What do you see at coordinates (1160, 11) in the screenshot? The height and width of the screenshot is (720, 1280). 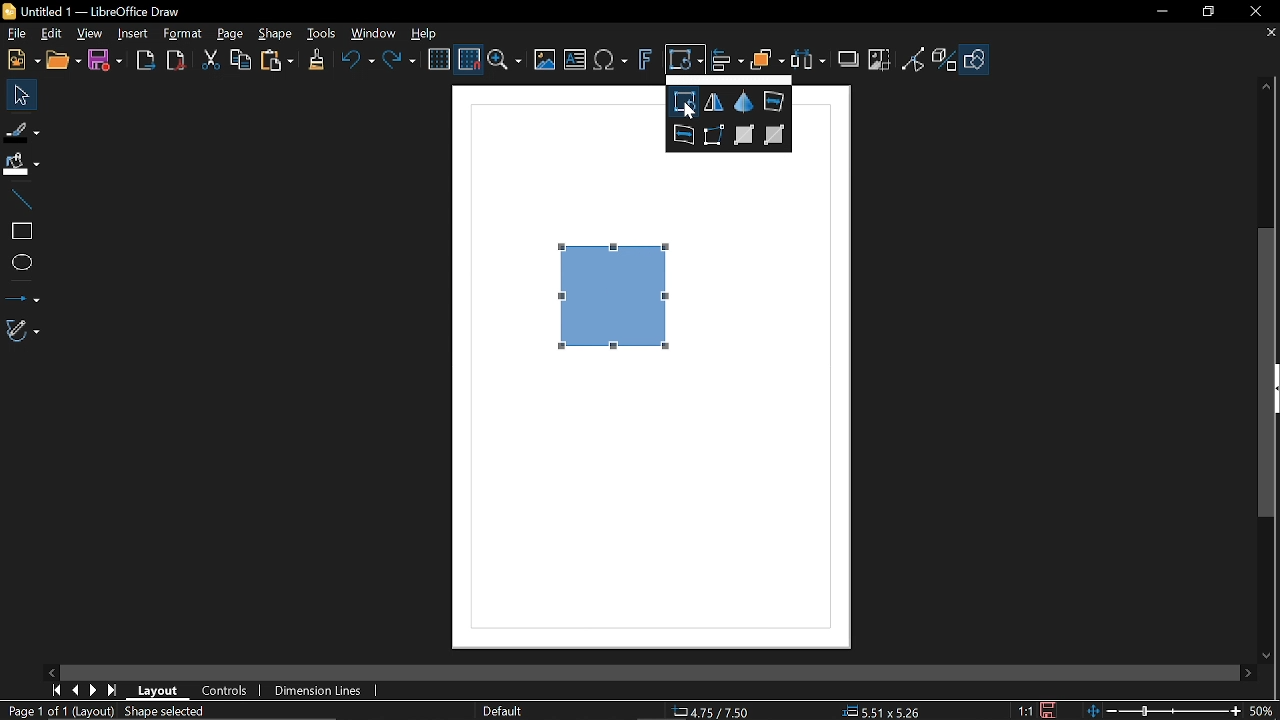 I see `Minimize` at bounding box center [1160, 11].